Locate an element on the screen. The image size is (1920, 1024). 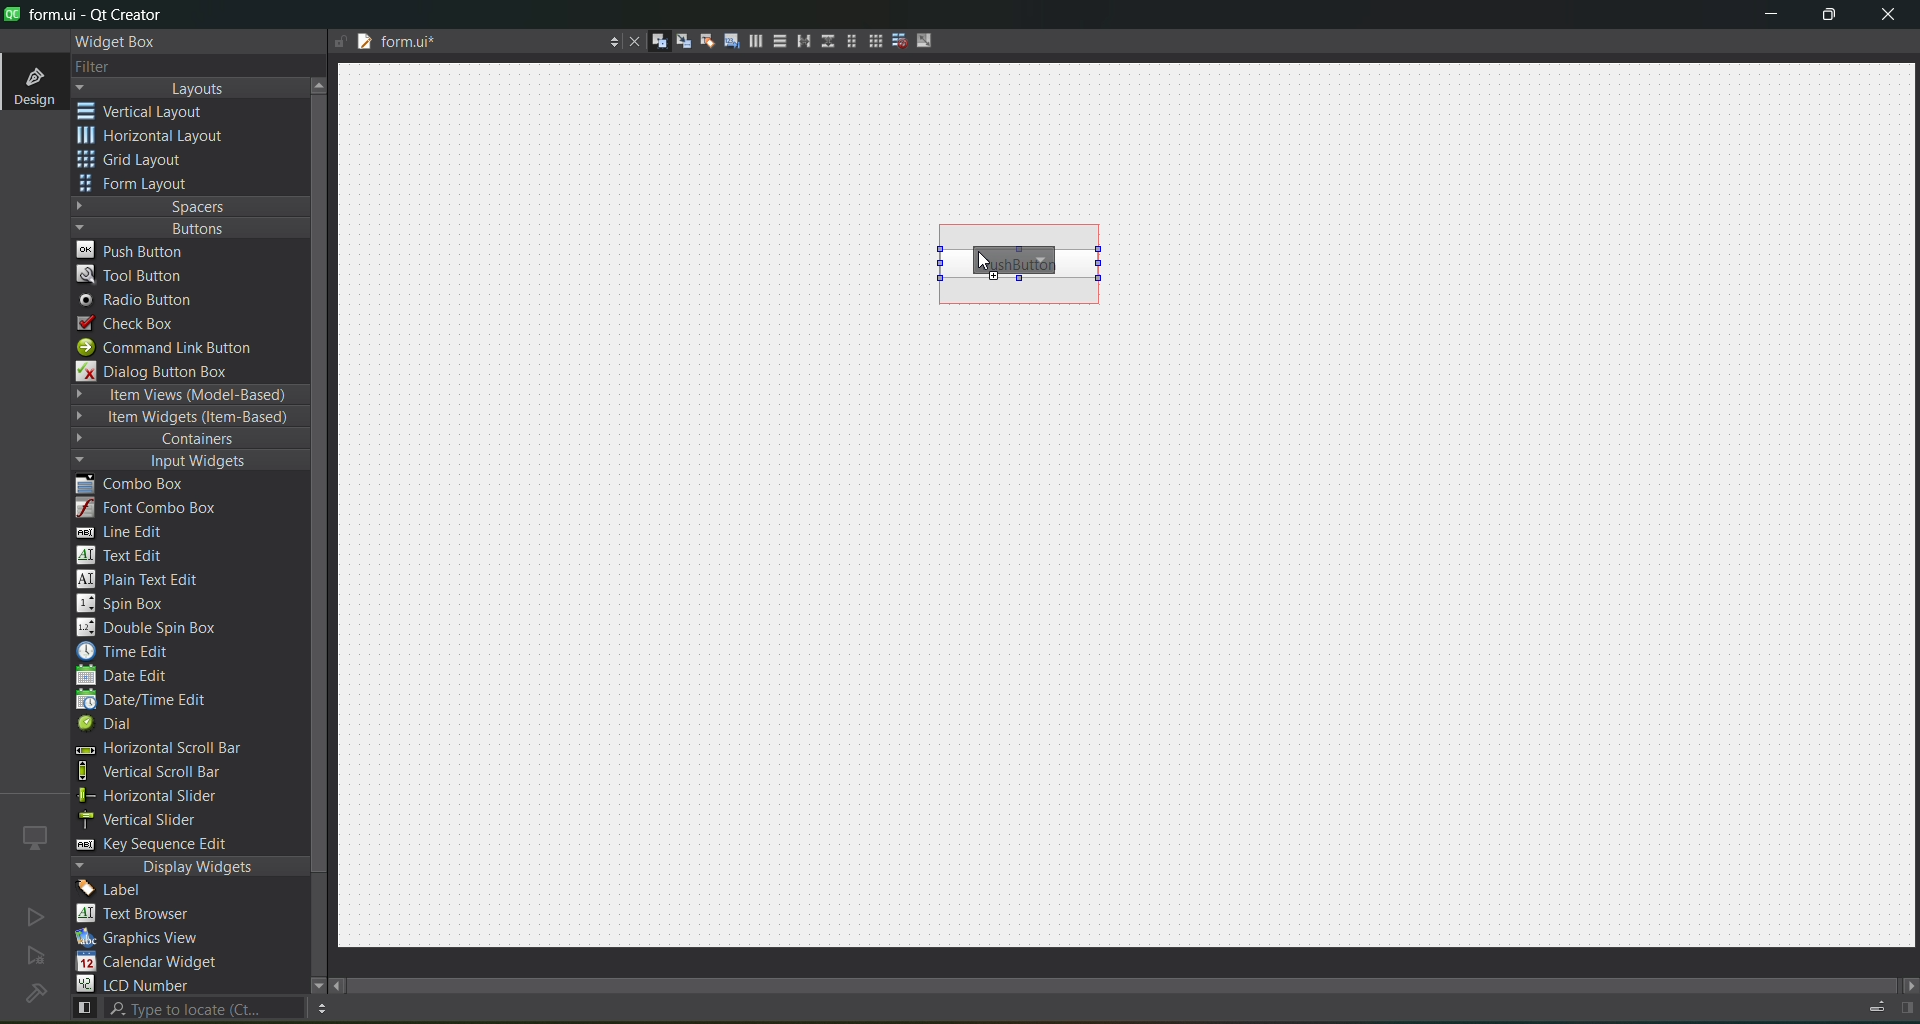
label is located at coordinates (116, 890).